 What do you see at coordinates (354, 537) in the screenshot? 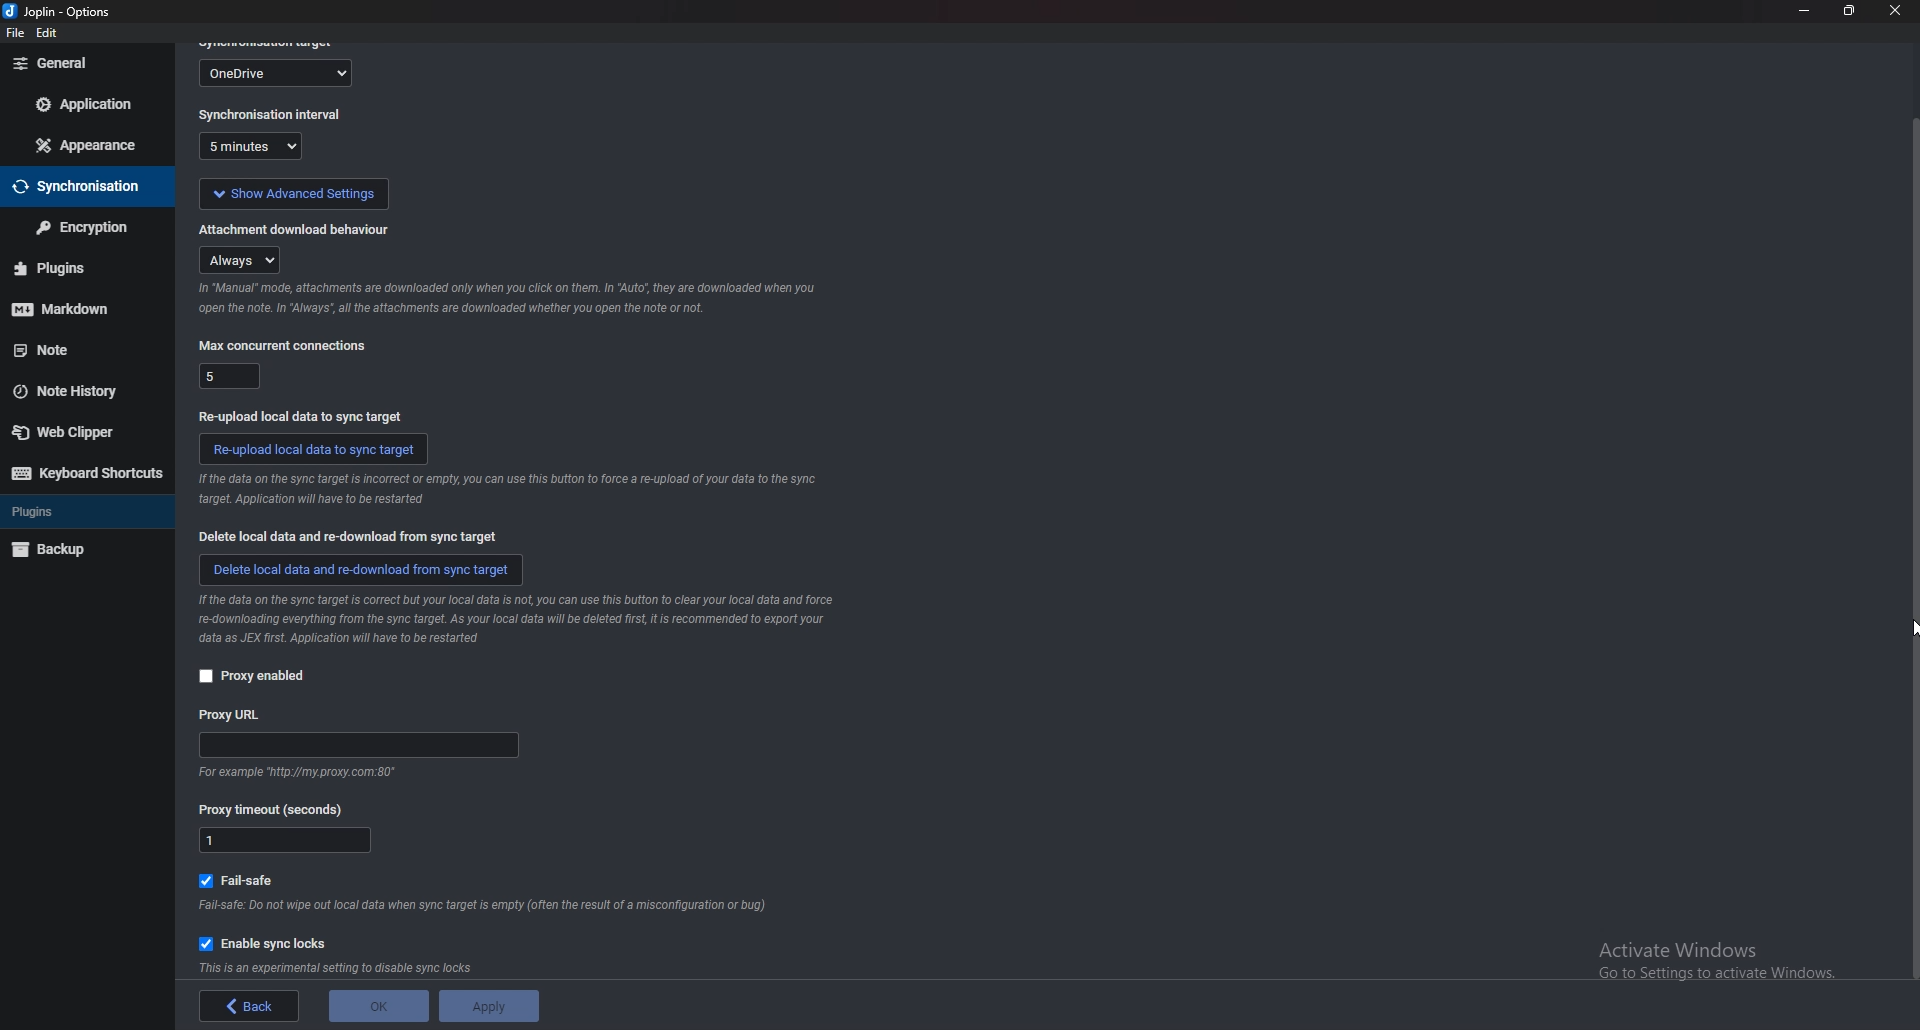
I see `delete local data` at bounding box center [354, 537].